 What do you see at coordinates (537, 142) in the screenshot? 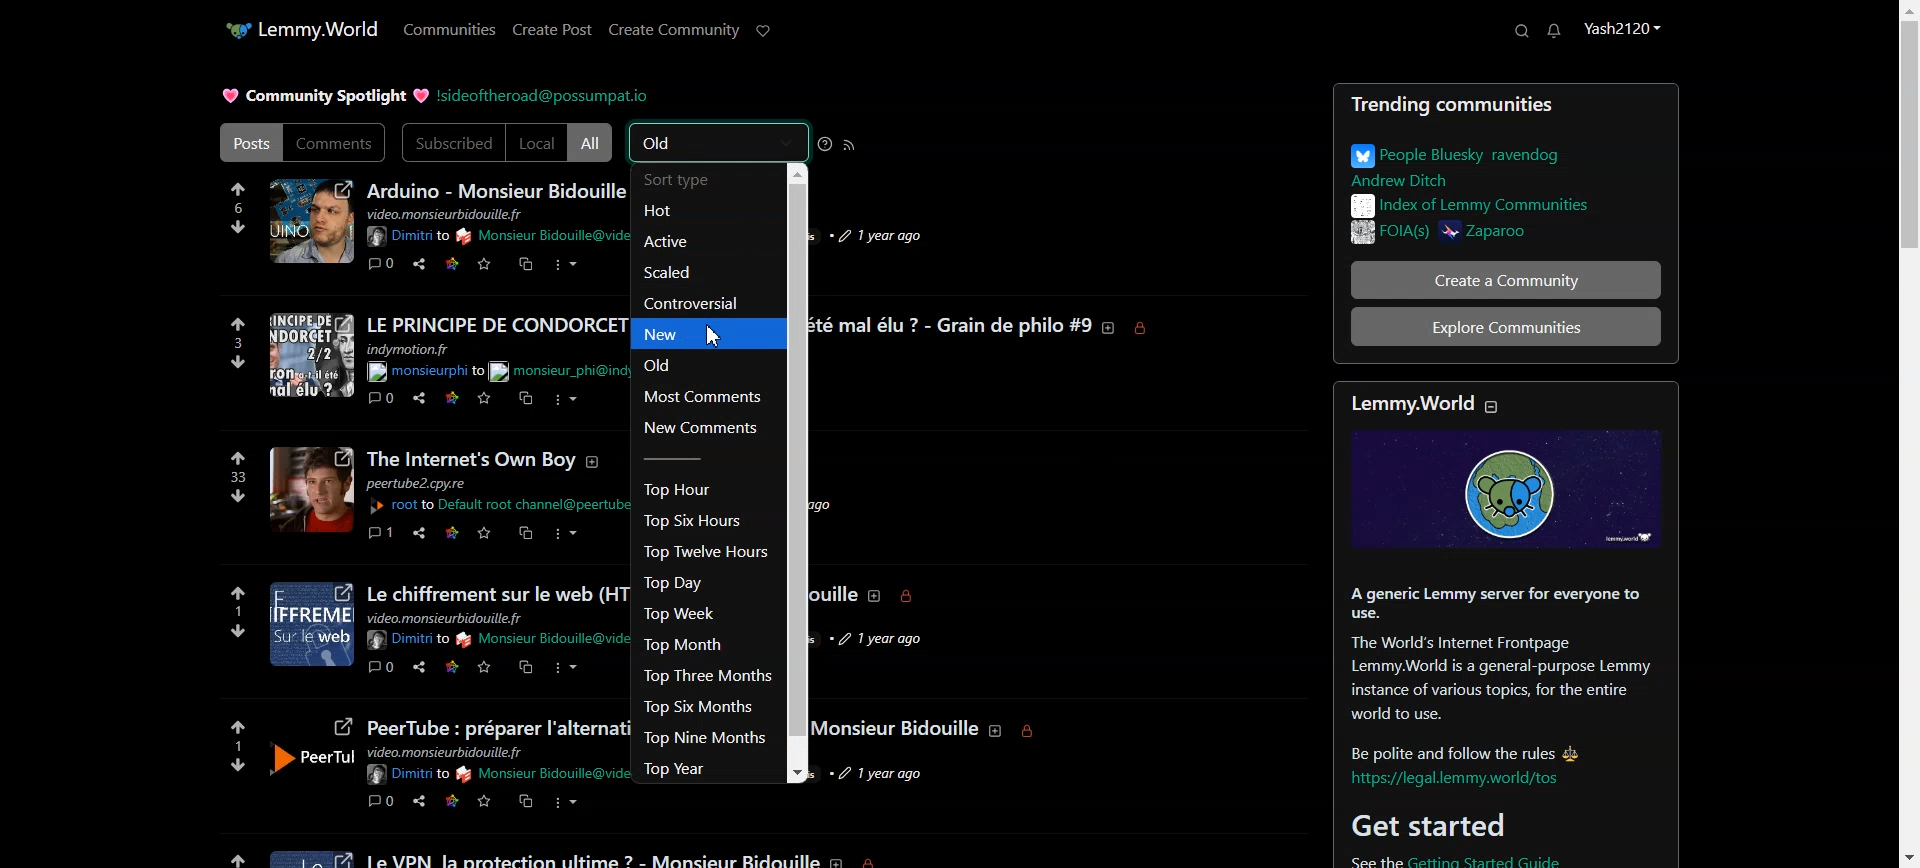
I see `Local` at bounding box center [537, 142].